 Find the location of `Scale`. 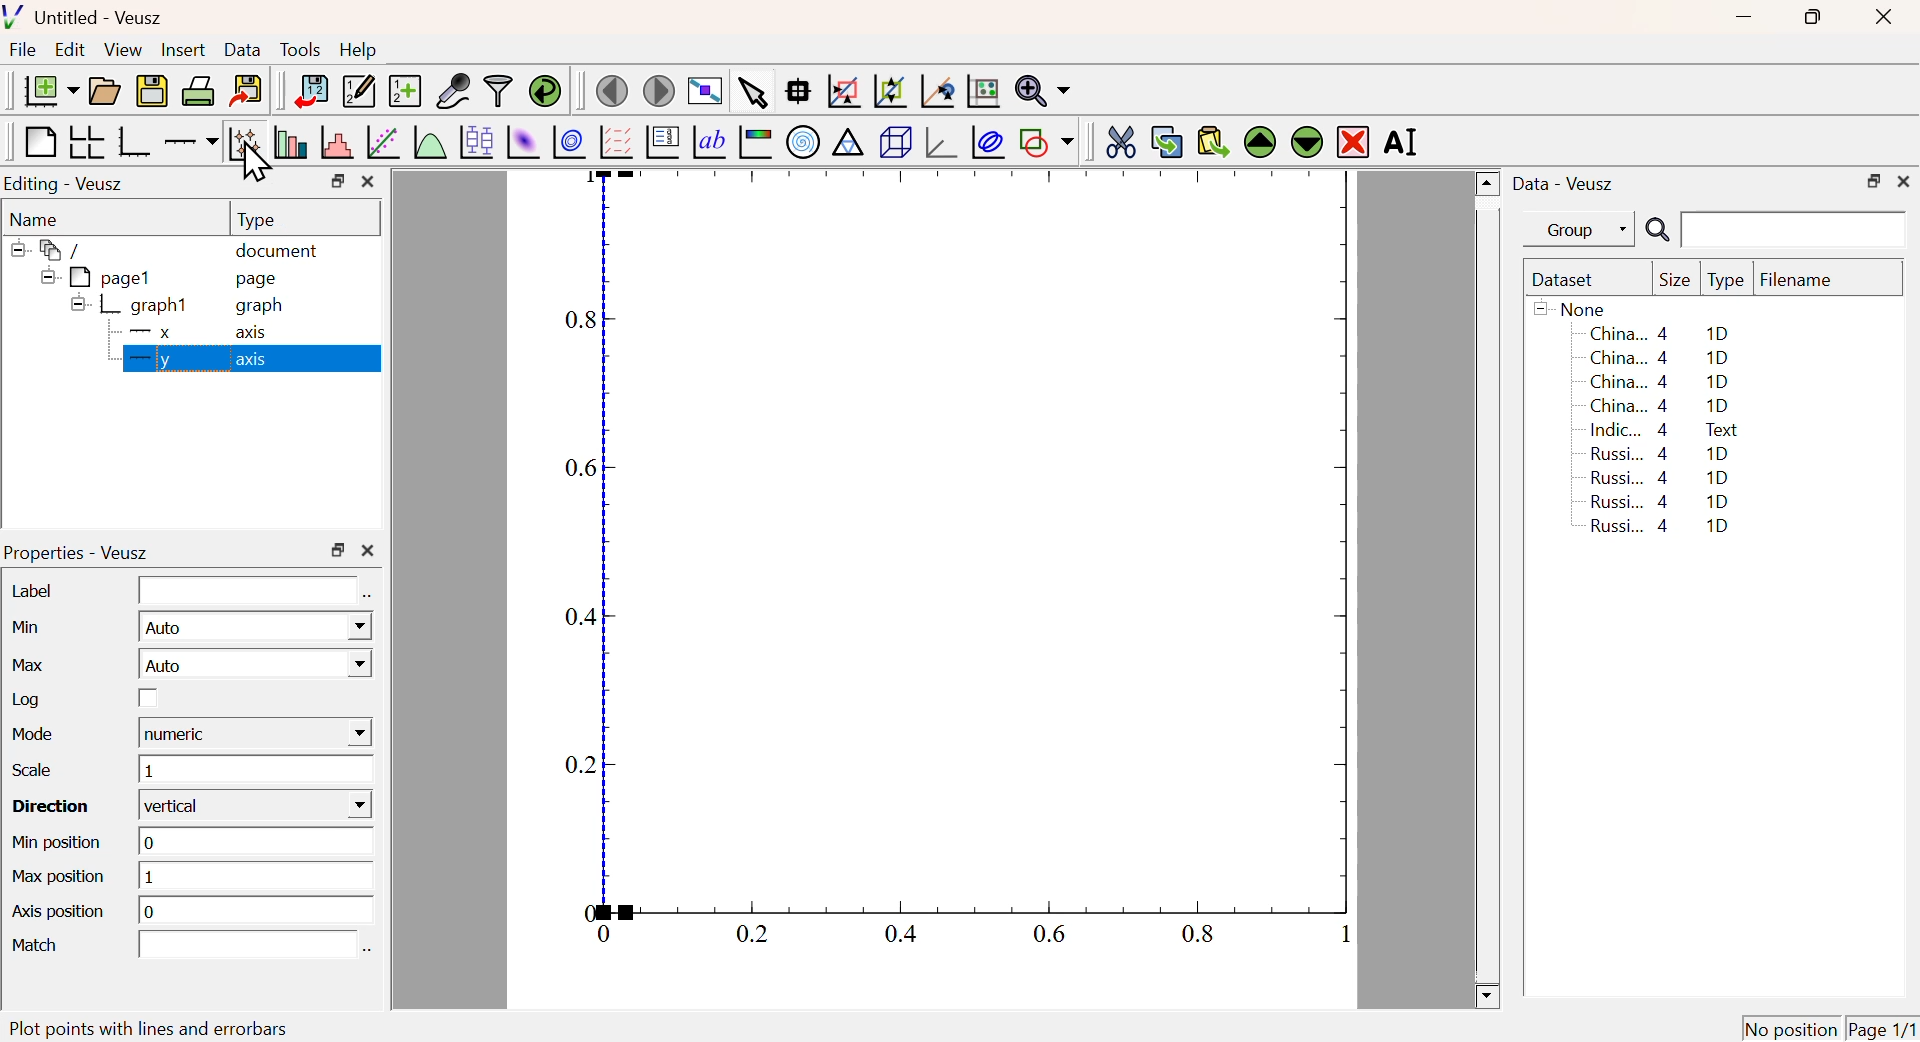

Scale is located at coordinates (31, 770).